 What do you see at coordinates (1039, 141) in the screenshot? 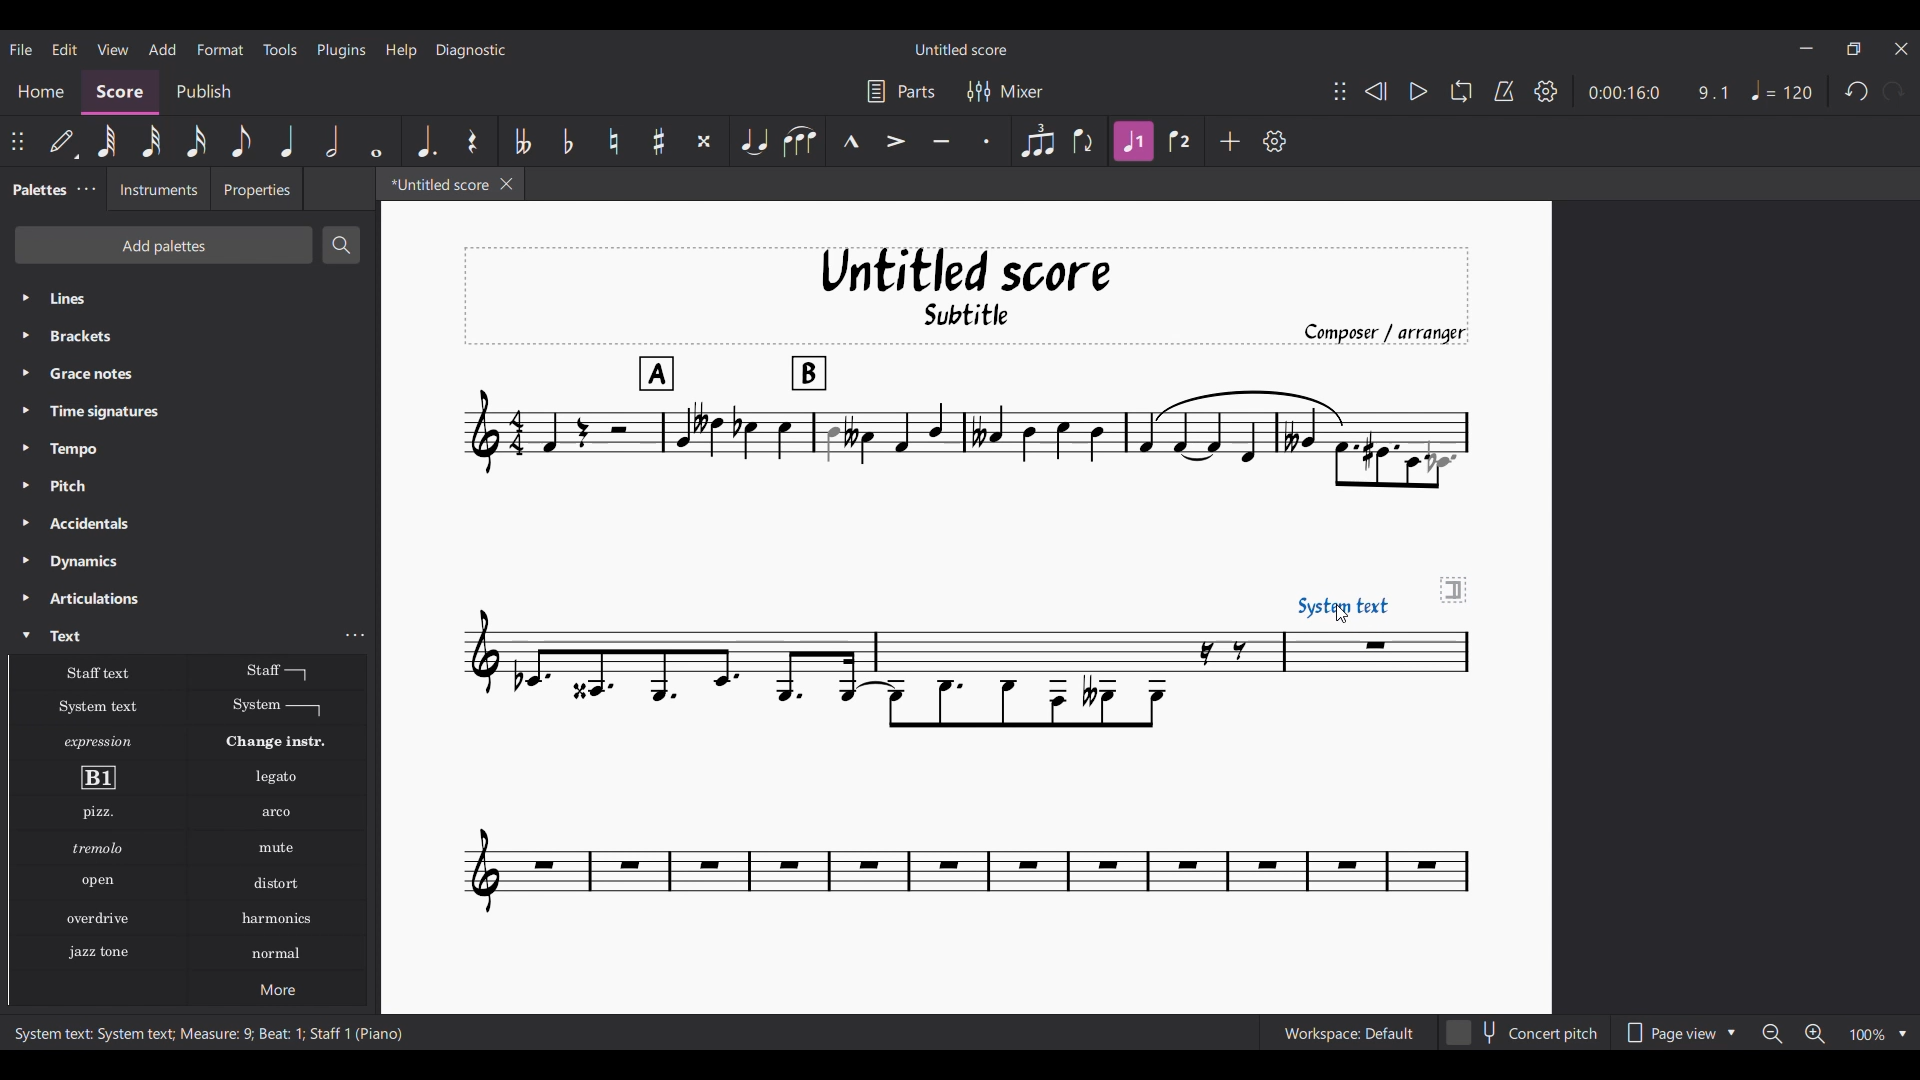
I see `Tuplet` at bounding box center [1039, 141].